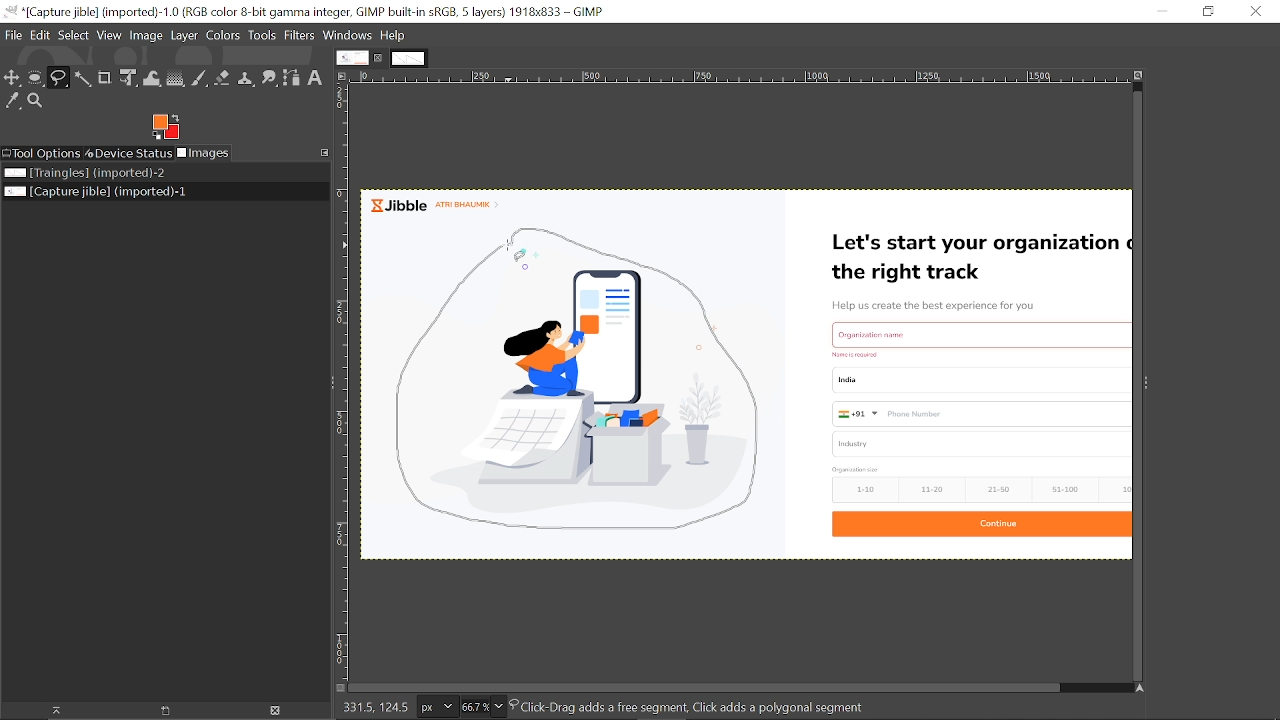 Image resolution: width=1280 pixels, height=720 pixels. I want to click on Close current tab, so click(380, 58).